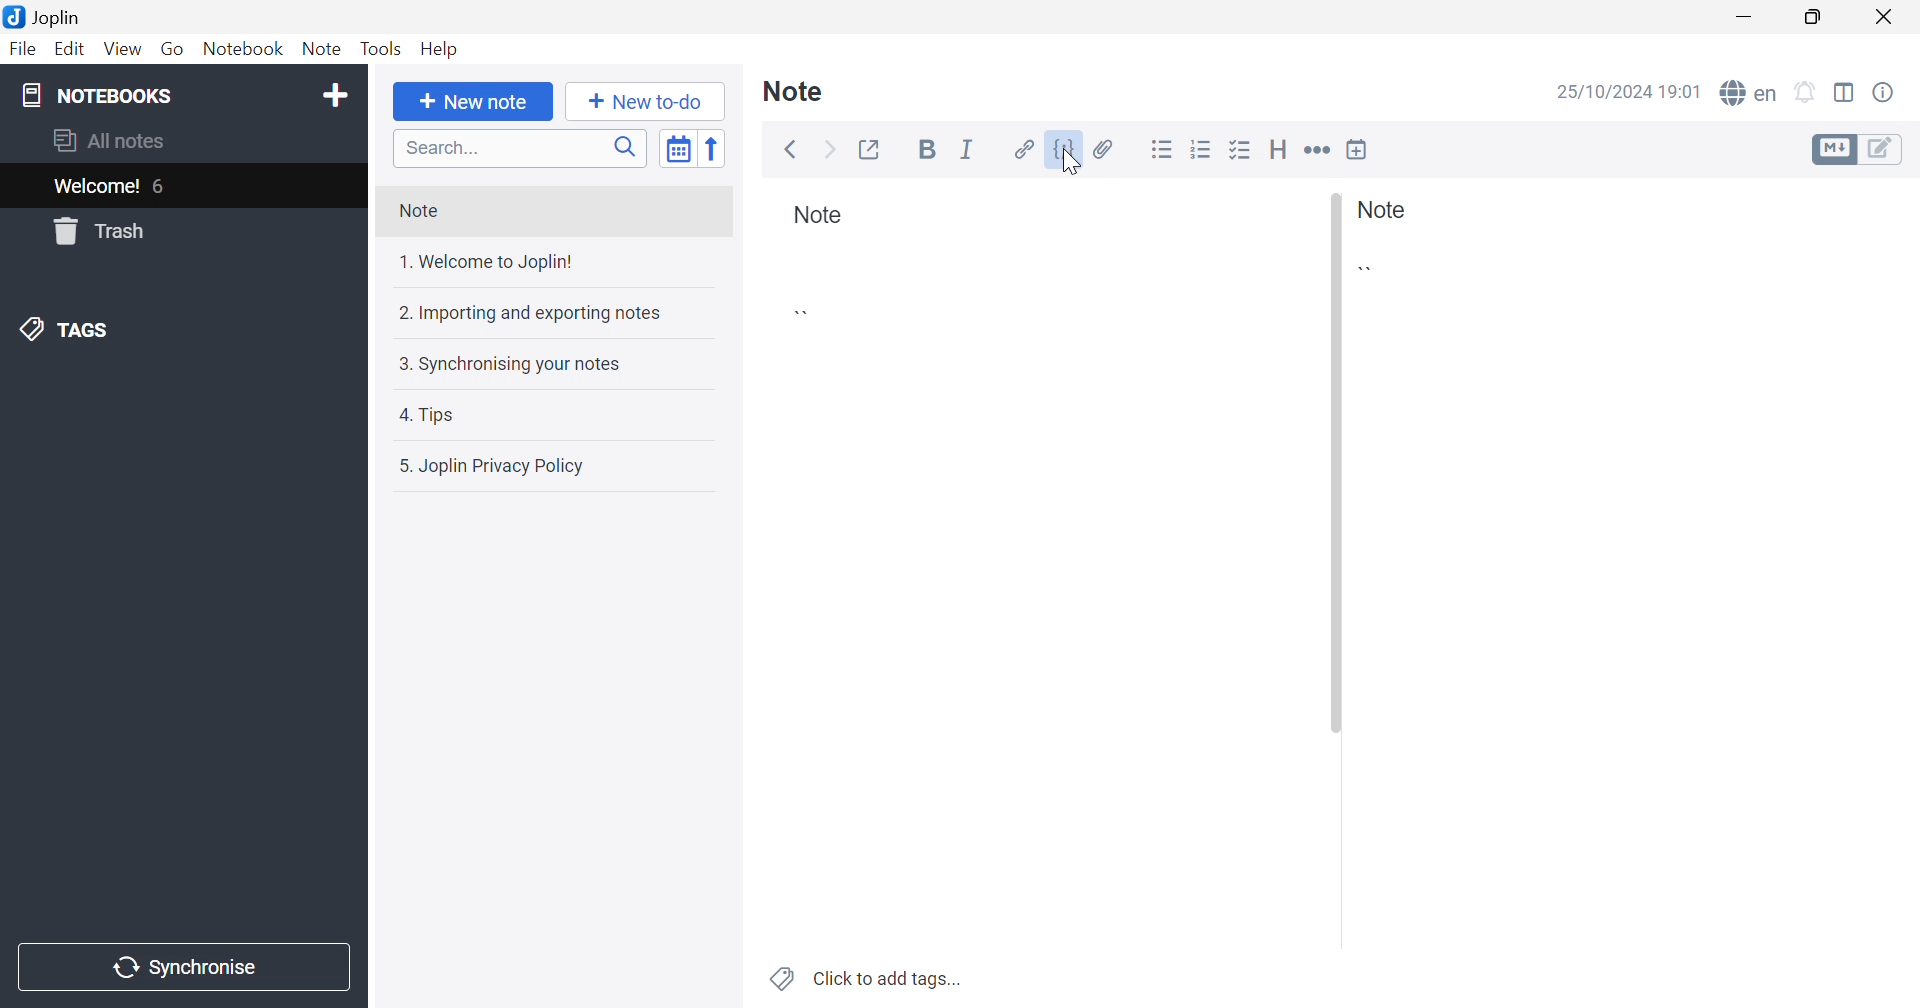 This screenshot has height=1008, width=1920. Describe the element at coordinates (1379, 209) in the screenshot. I see `Note` at that location.